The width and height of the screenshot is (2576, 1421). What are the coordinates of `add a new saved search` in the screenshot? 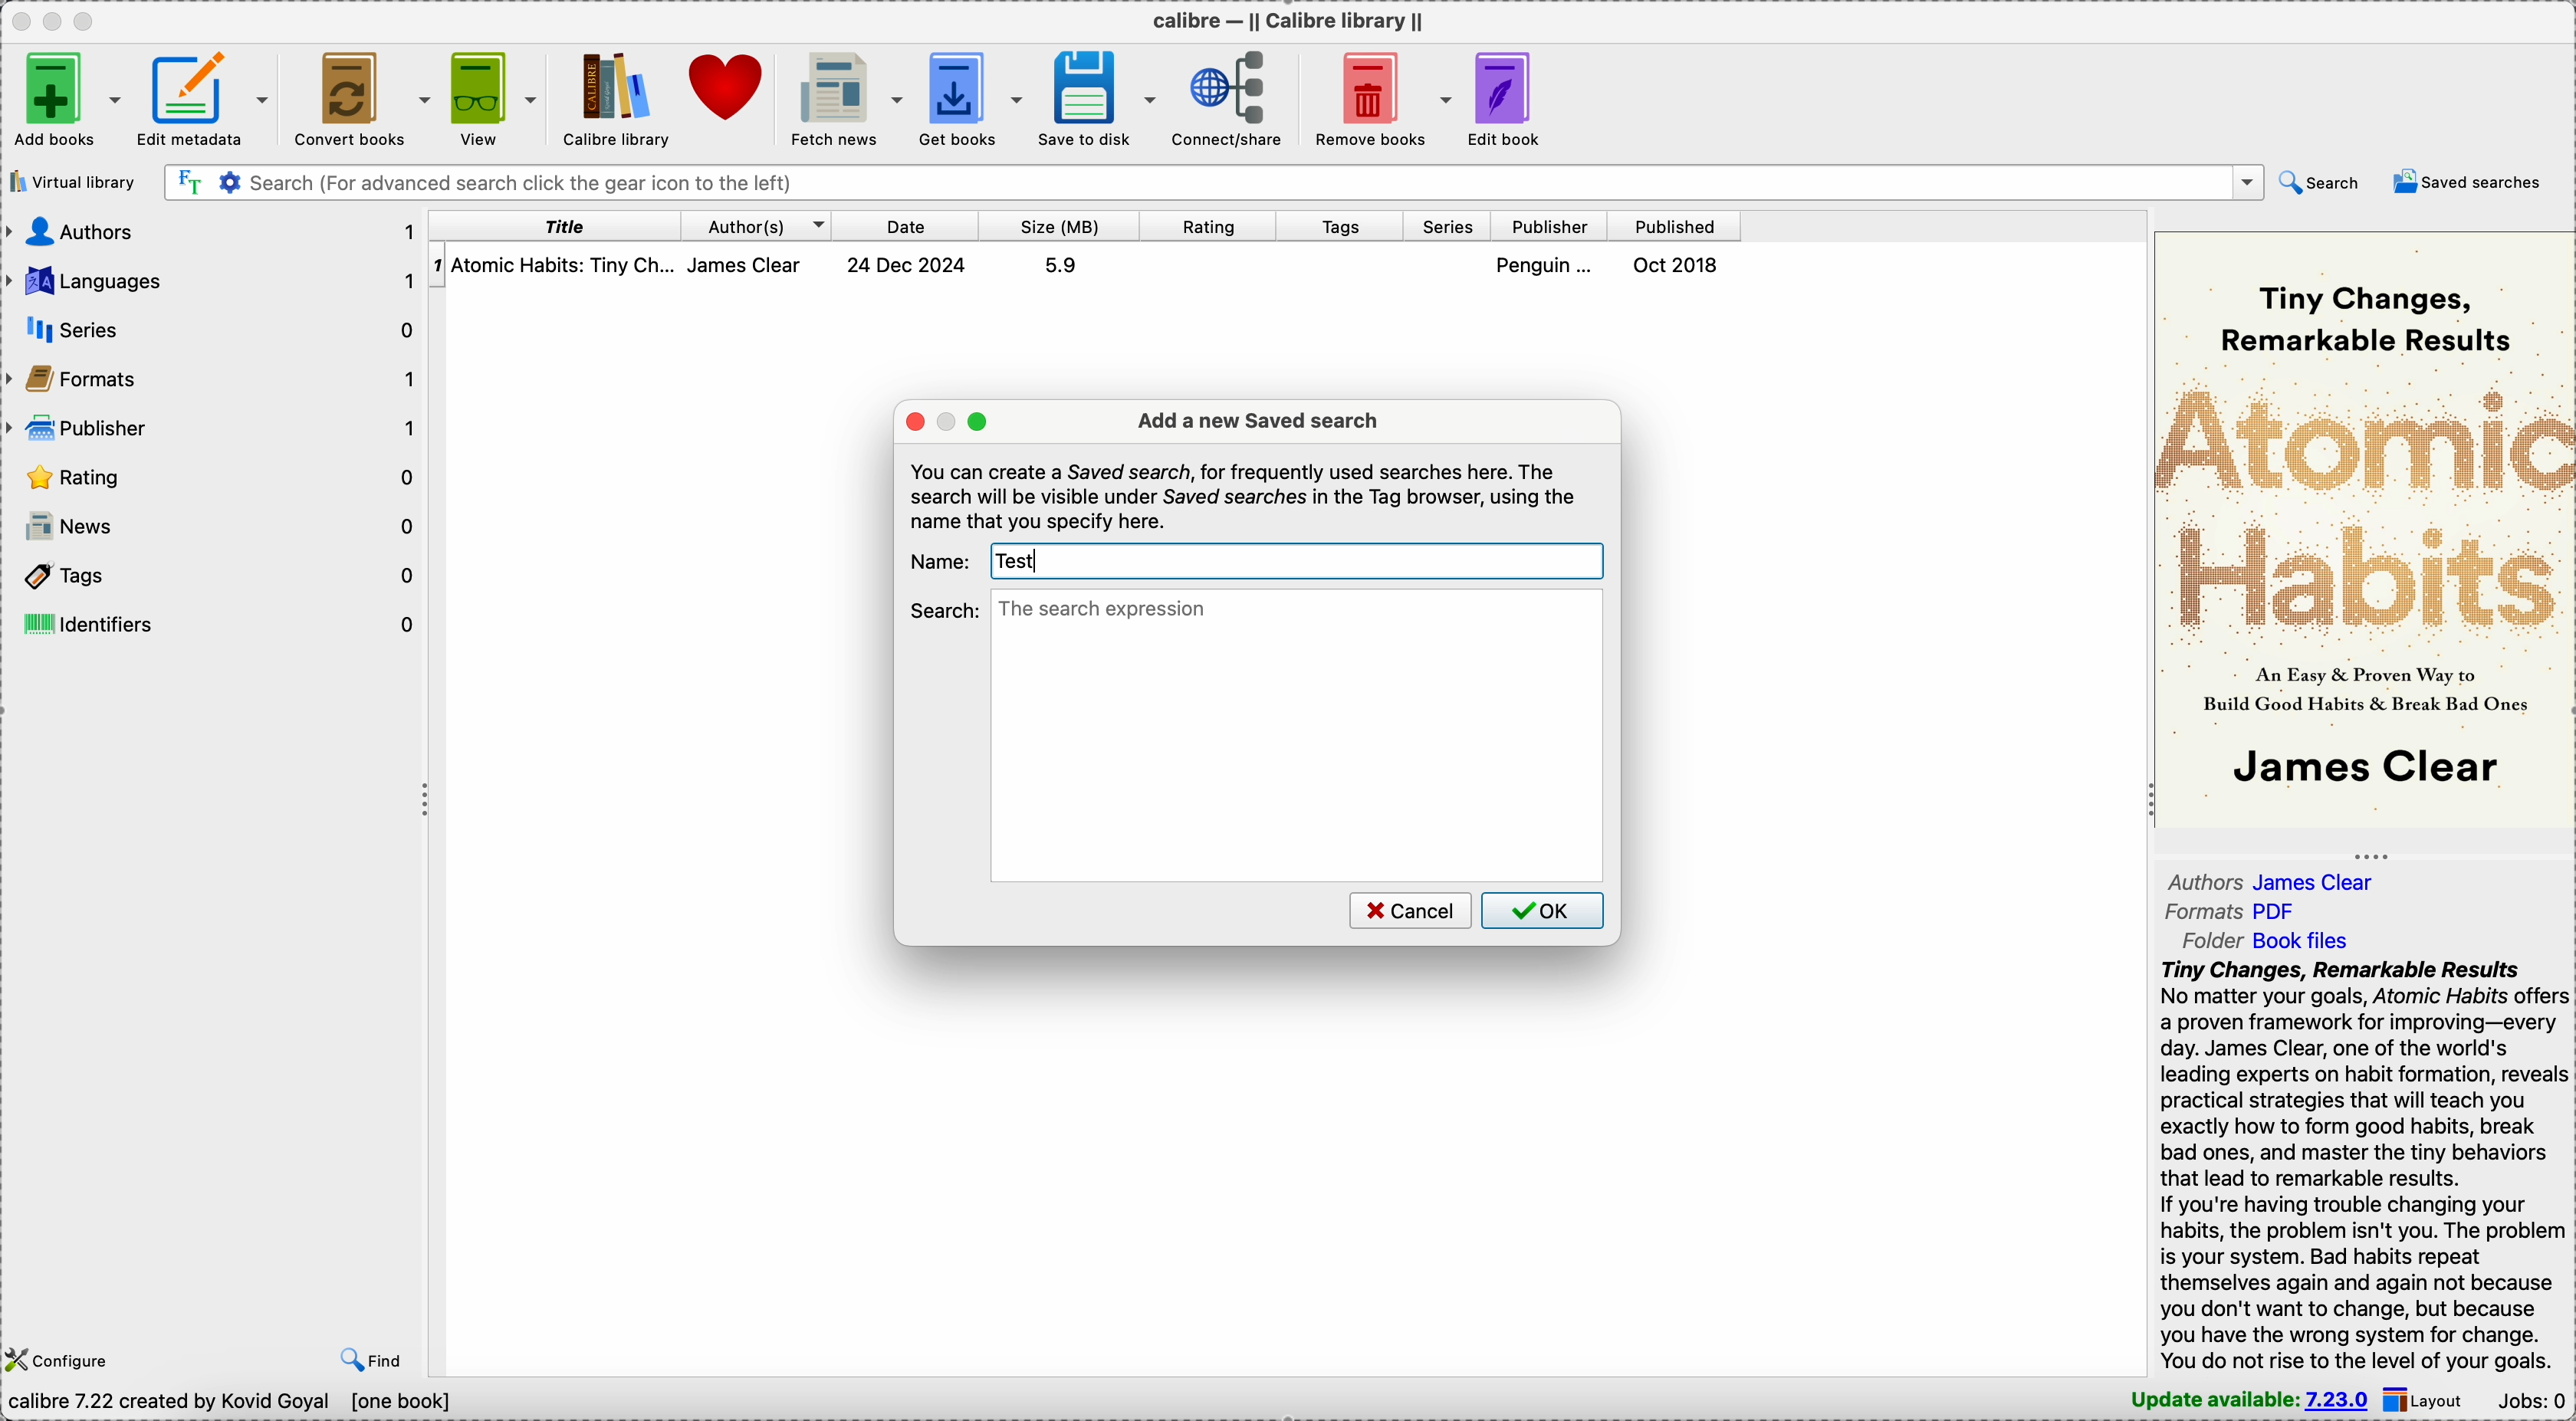 It's located at (1258, 421).